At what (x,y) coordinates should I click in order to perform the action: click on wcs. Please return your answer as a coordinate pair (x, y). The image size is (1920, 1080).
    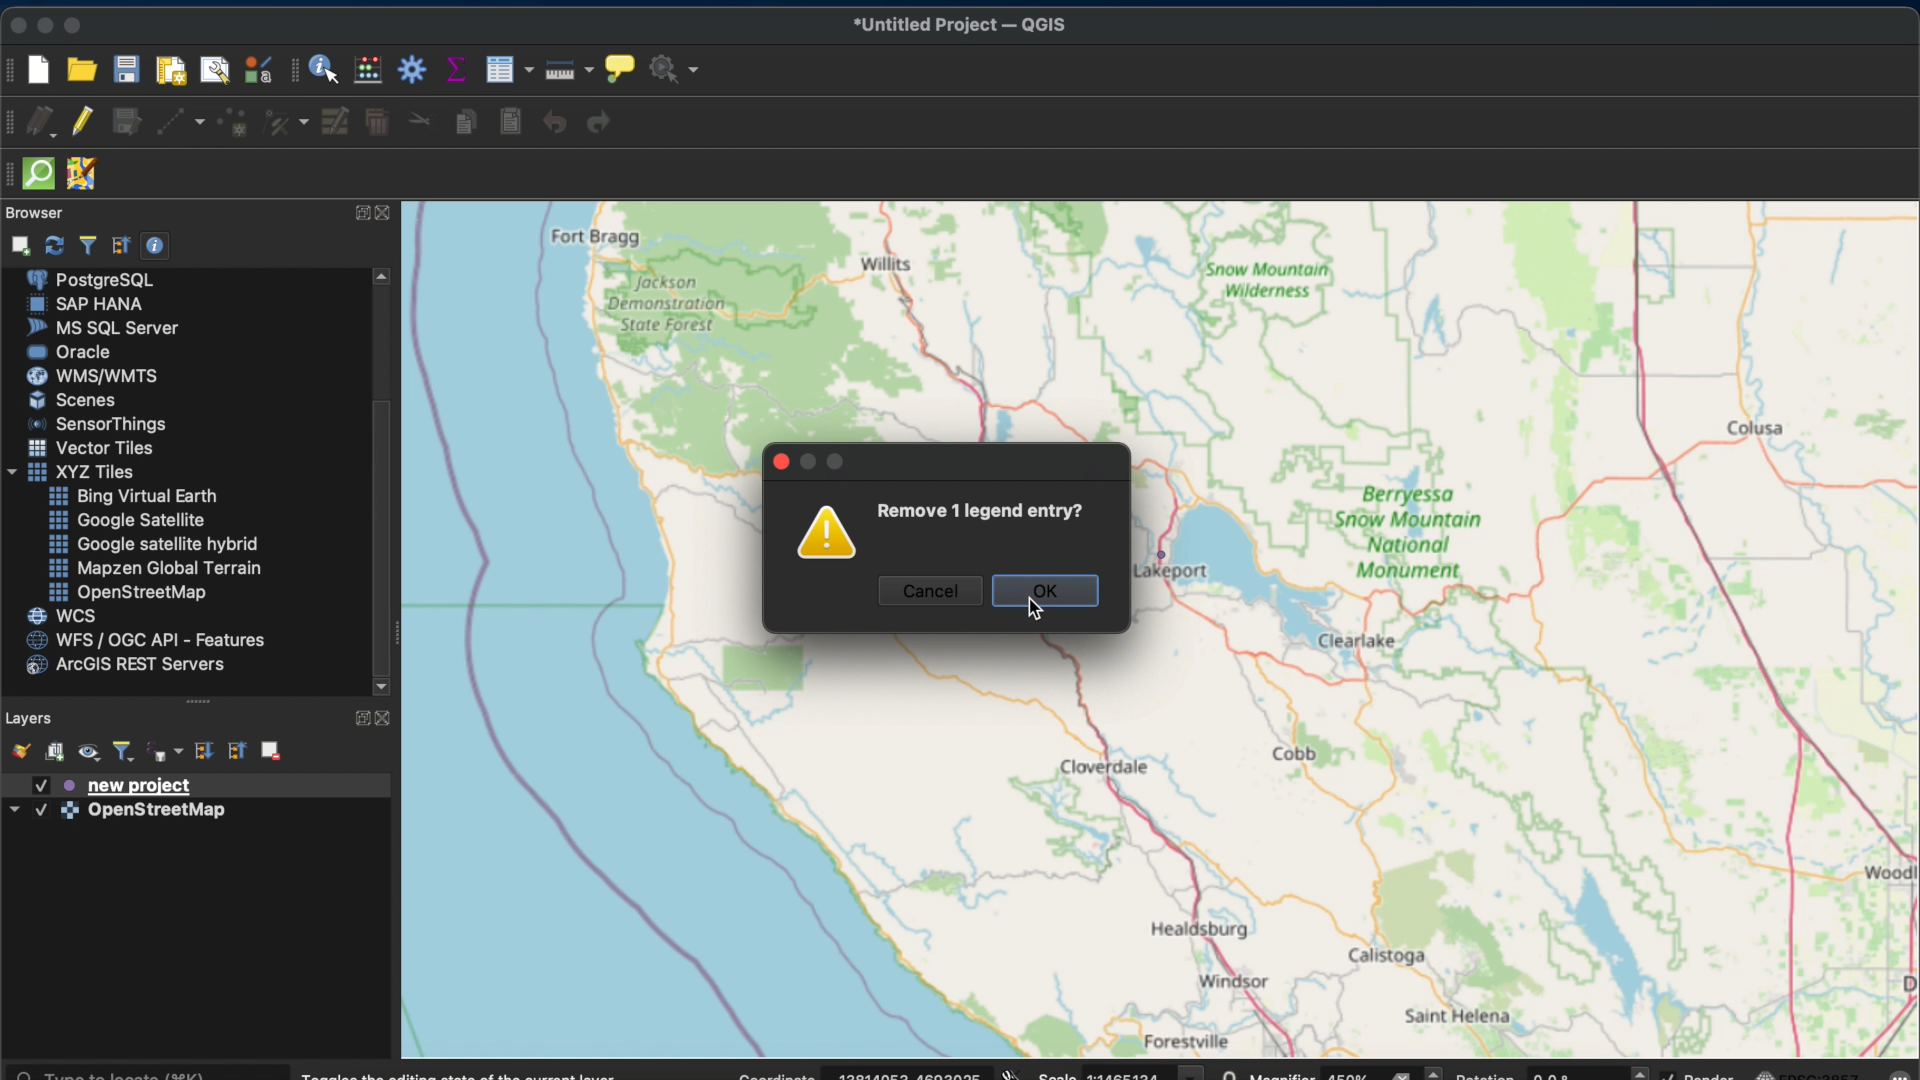
    Looking at the image, I should click on (61, 615).